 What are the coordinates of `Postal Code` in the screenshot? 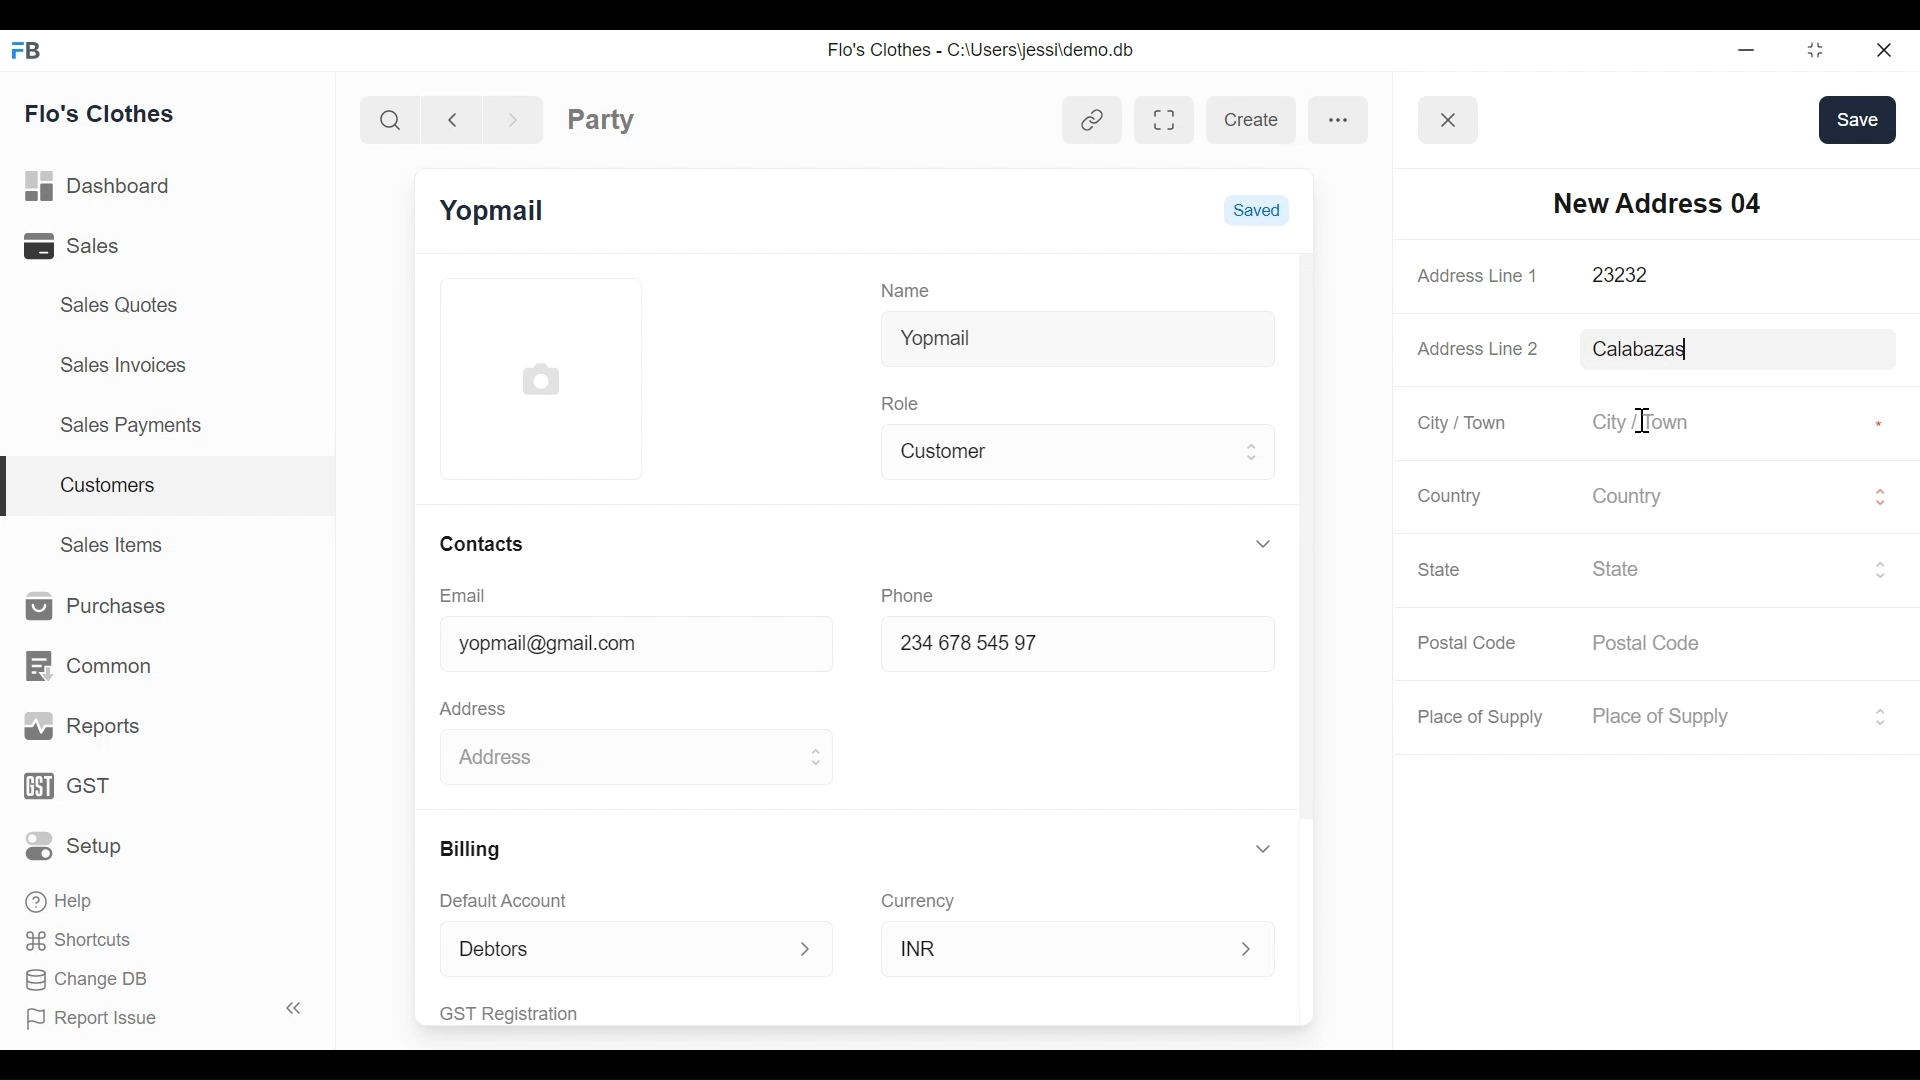 It's located at (1470, 643).